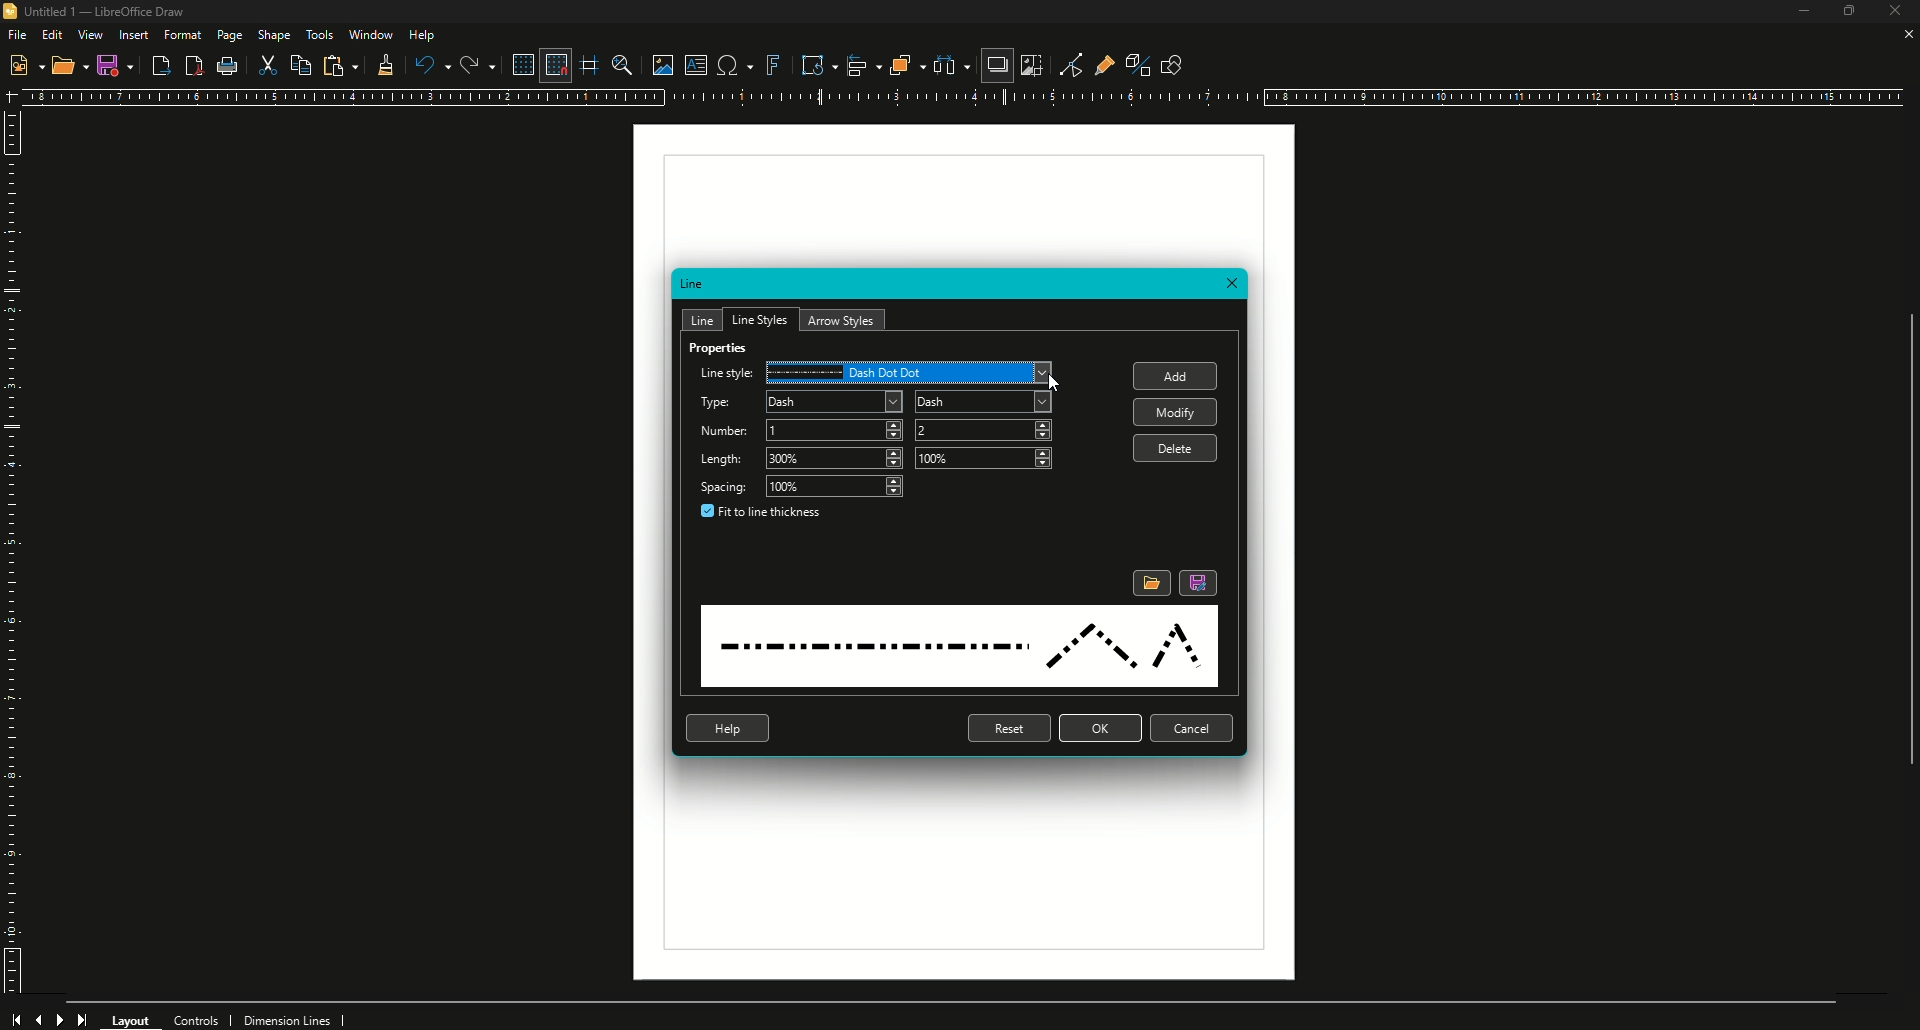 This screenshot has height=1030, width=1920. What do you see at coordinates (720, 352) in the screenshot?
I see `Properties` at bounding box center [720, 352].